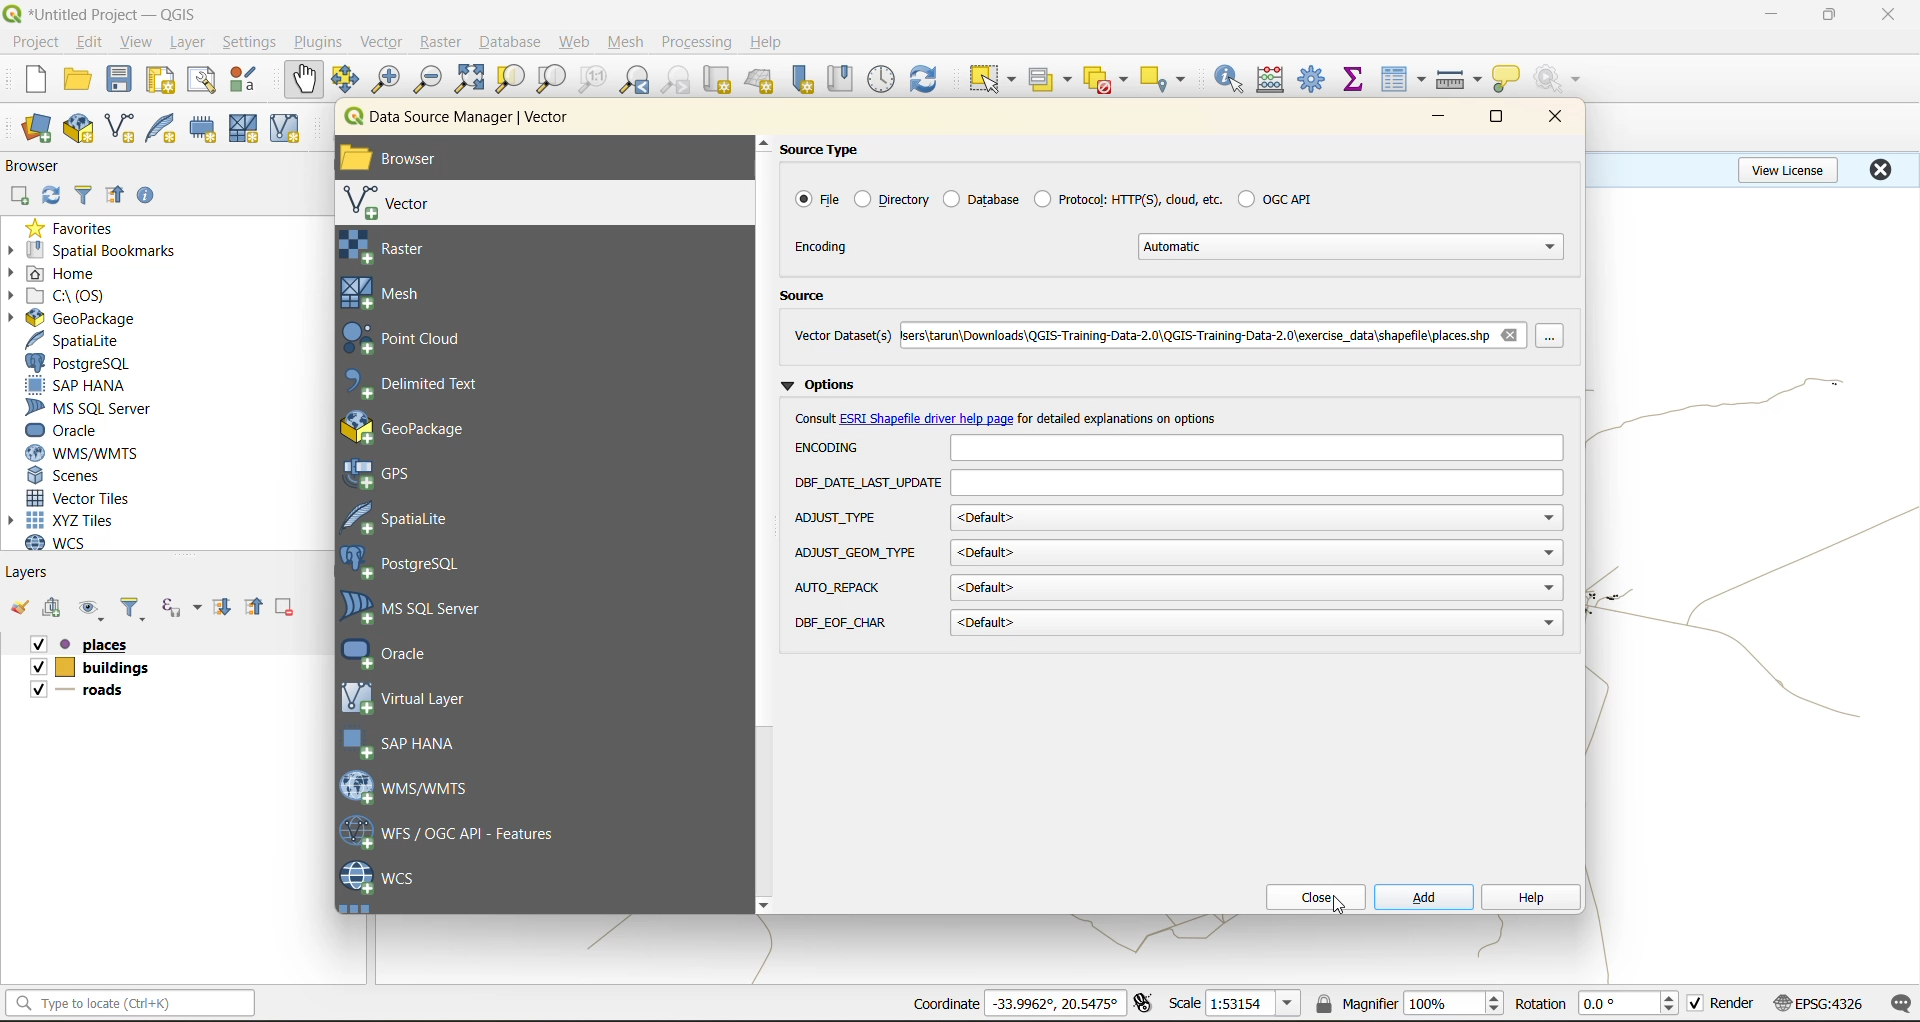  Describe the element at coordinates (208, 129) in the screenshot. I see `temporary scratch layer` at that location.